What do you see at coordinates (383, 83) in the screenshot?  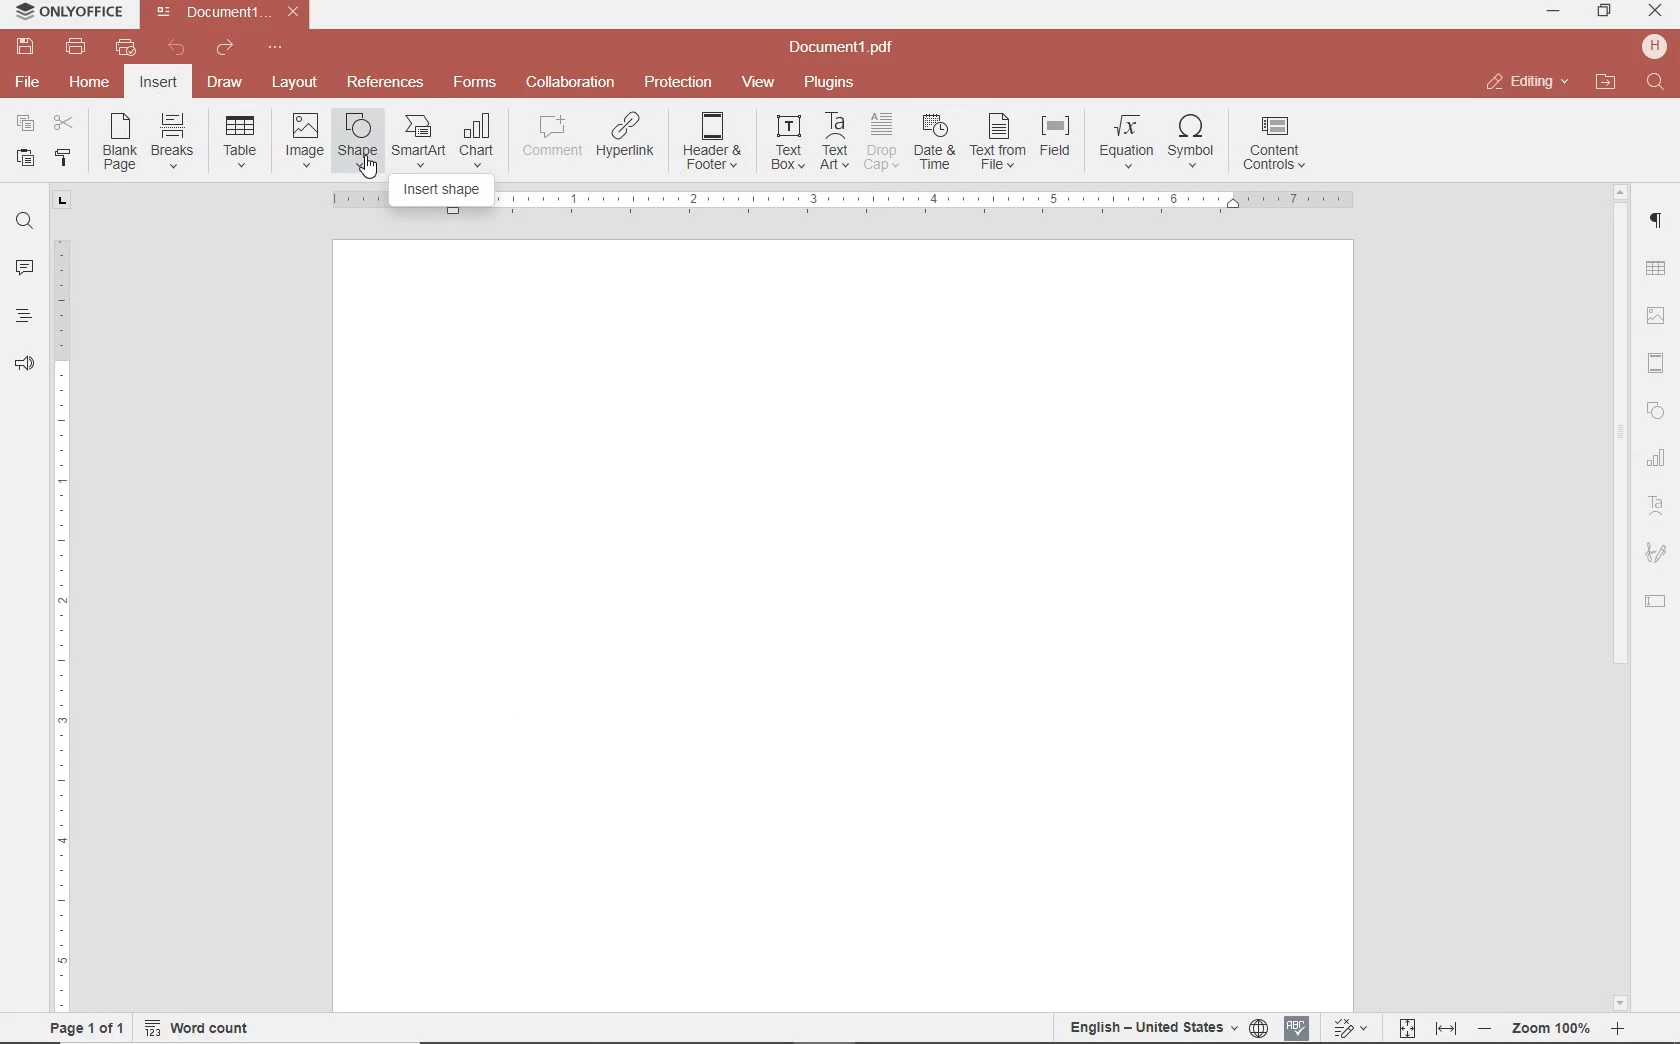 I see `reference` at bounding box center [383, 83].